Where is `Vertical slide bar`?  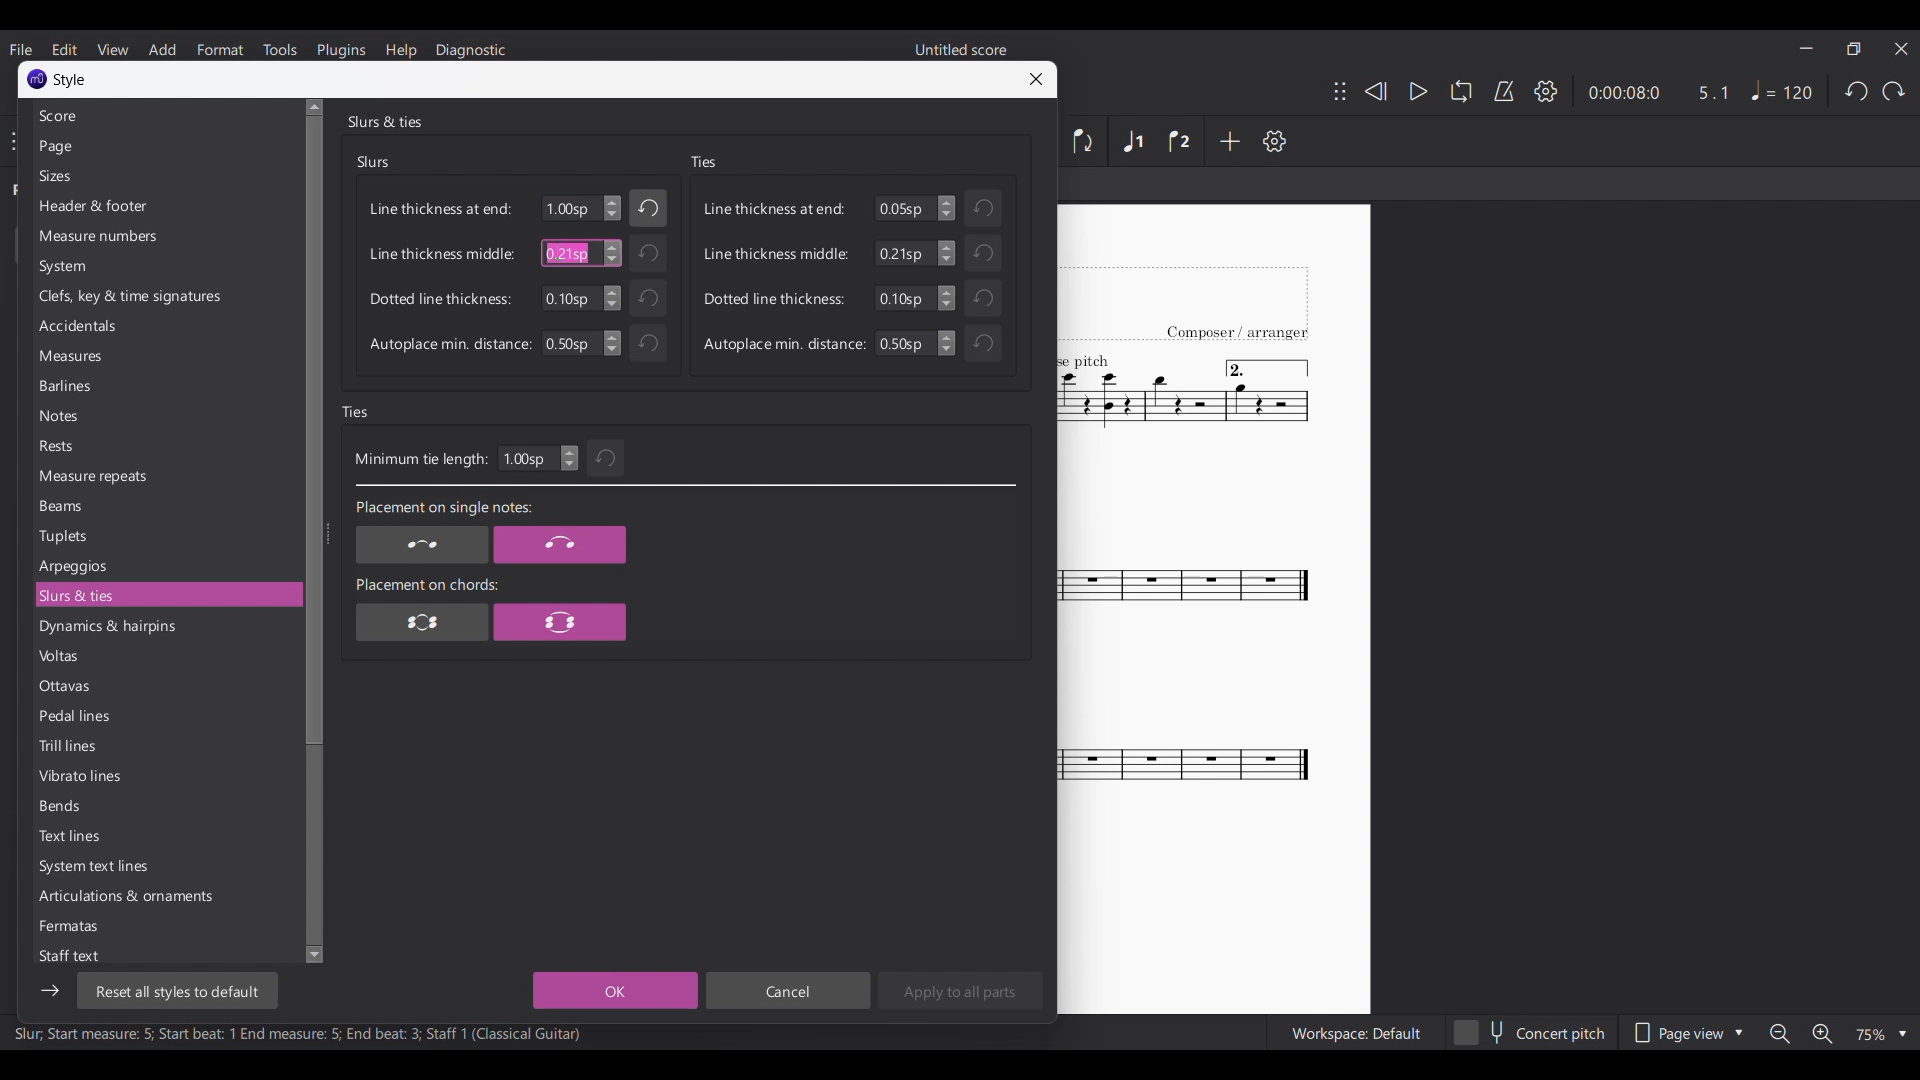 Vertical slide bar is located at coordinates (310, 531).